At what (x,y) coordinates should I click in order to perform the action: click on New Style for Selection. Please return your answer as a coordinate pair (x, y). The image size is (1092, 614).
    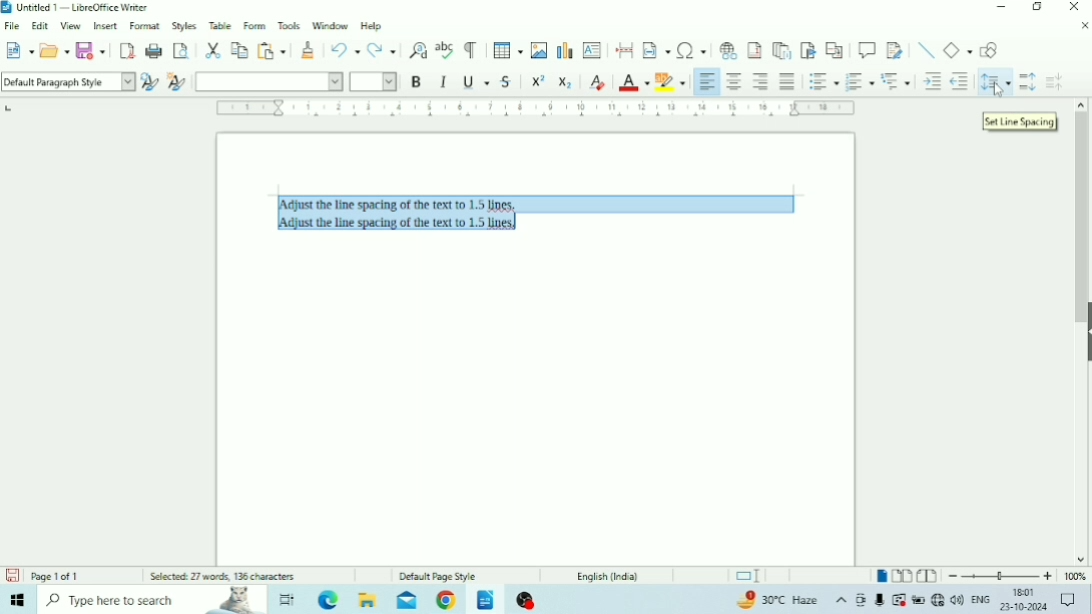
    Looking at the image, I should click on (176, 79).